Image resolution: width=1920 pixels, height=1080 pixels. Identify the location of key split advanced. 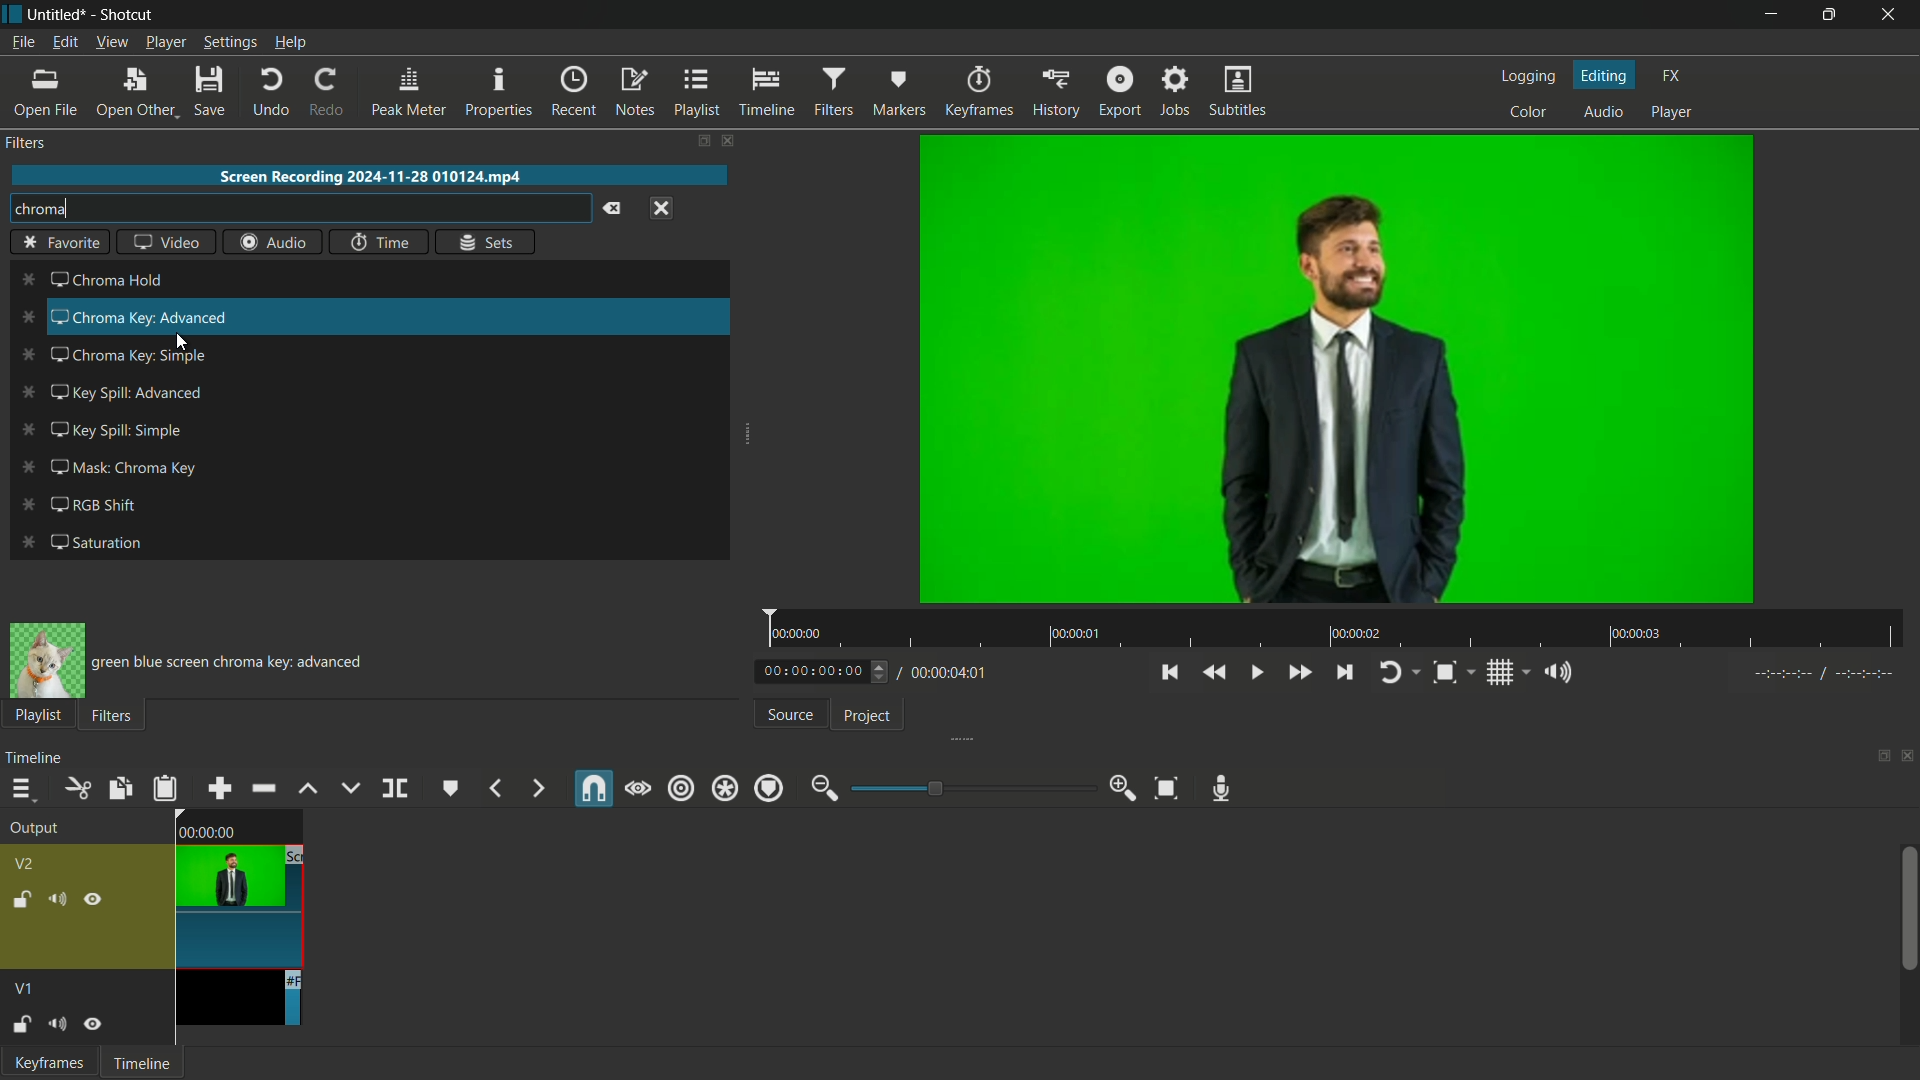
(121, 390).